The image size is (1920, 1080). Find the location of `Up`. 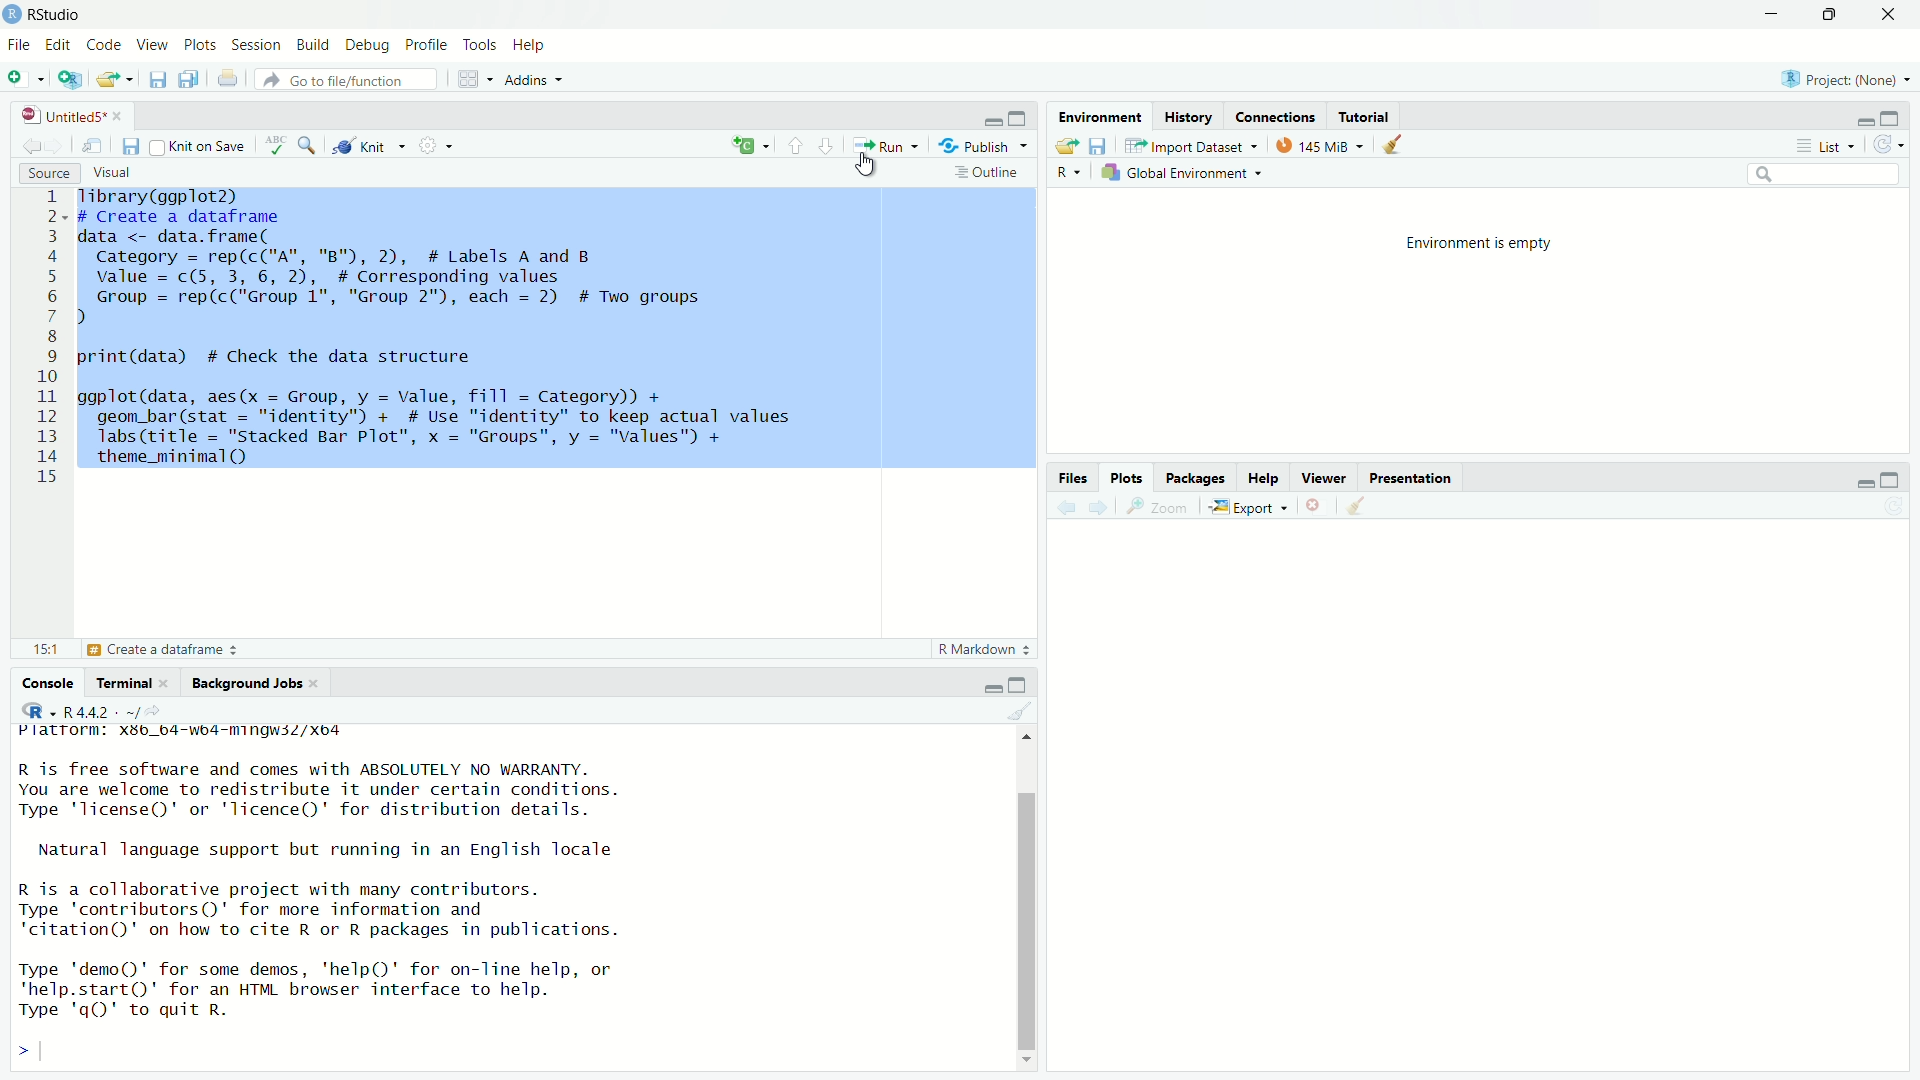

Up is located at coordinates (1028, 734).